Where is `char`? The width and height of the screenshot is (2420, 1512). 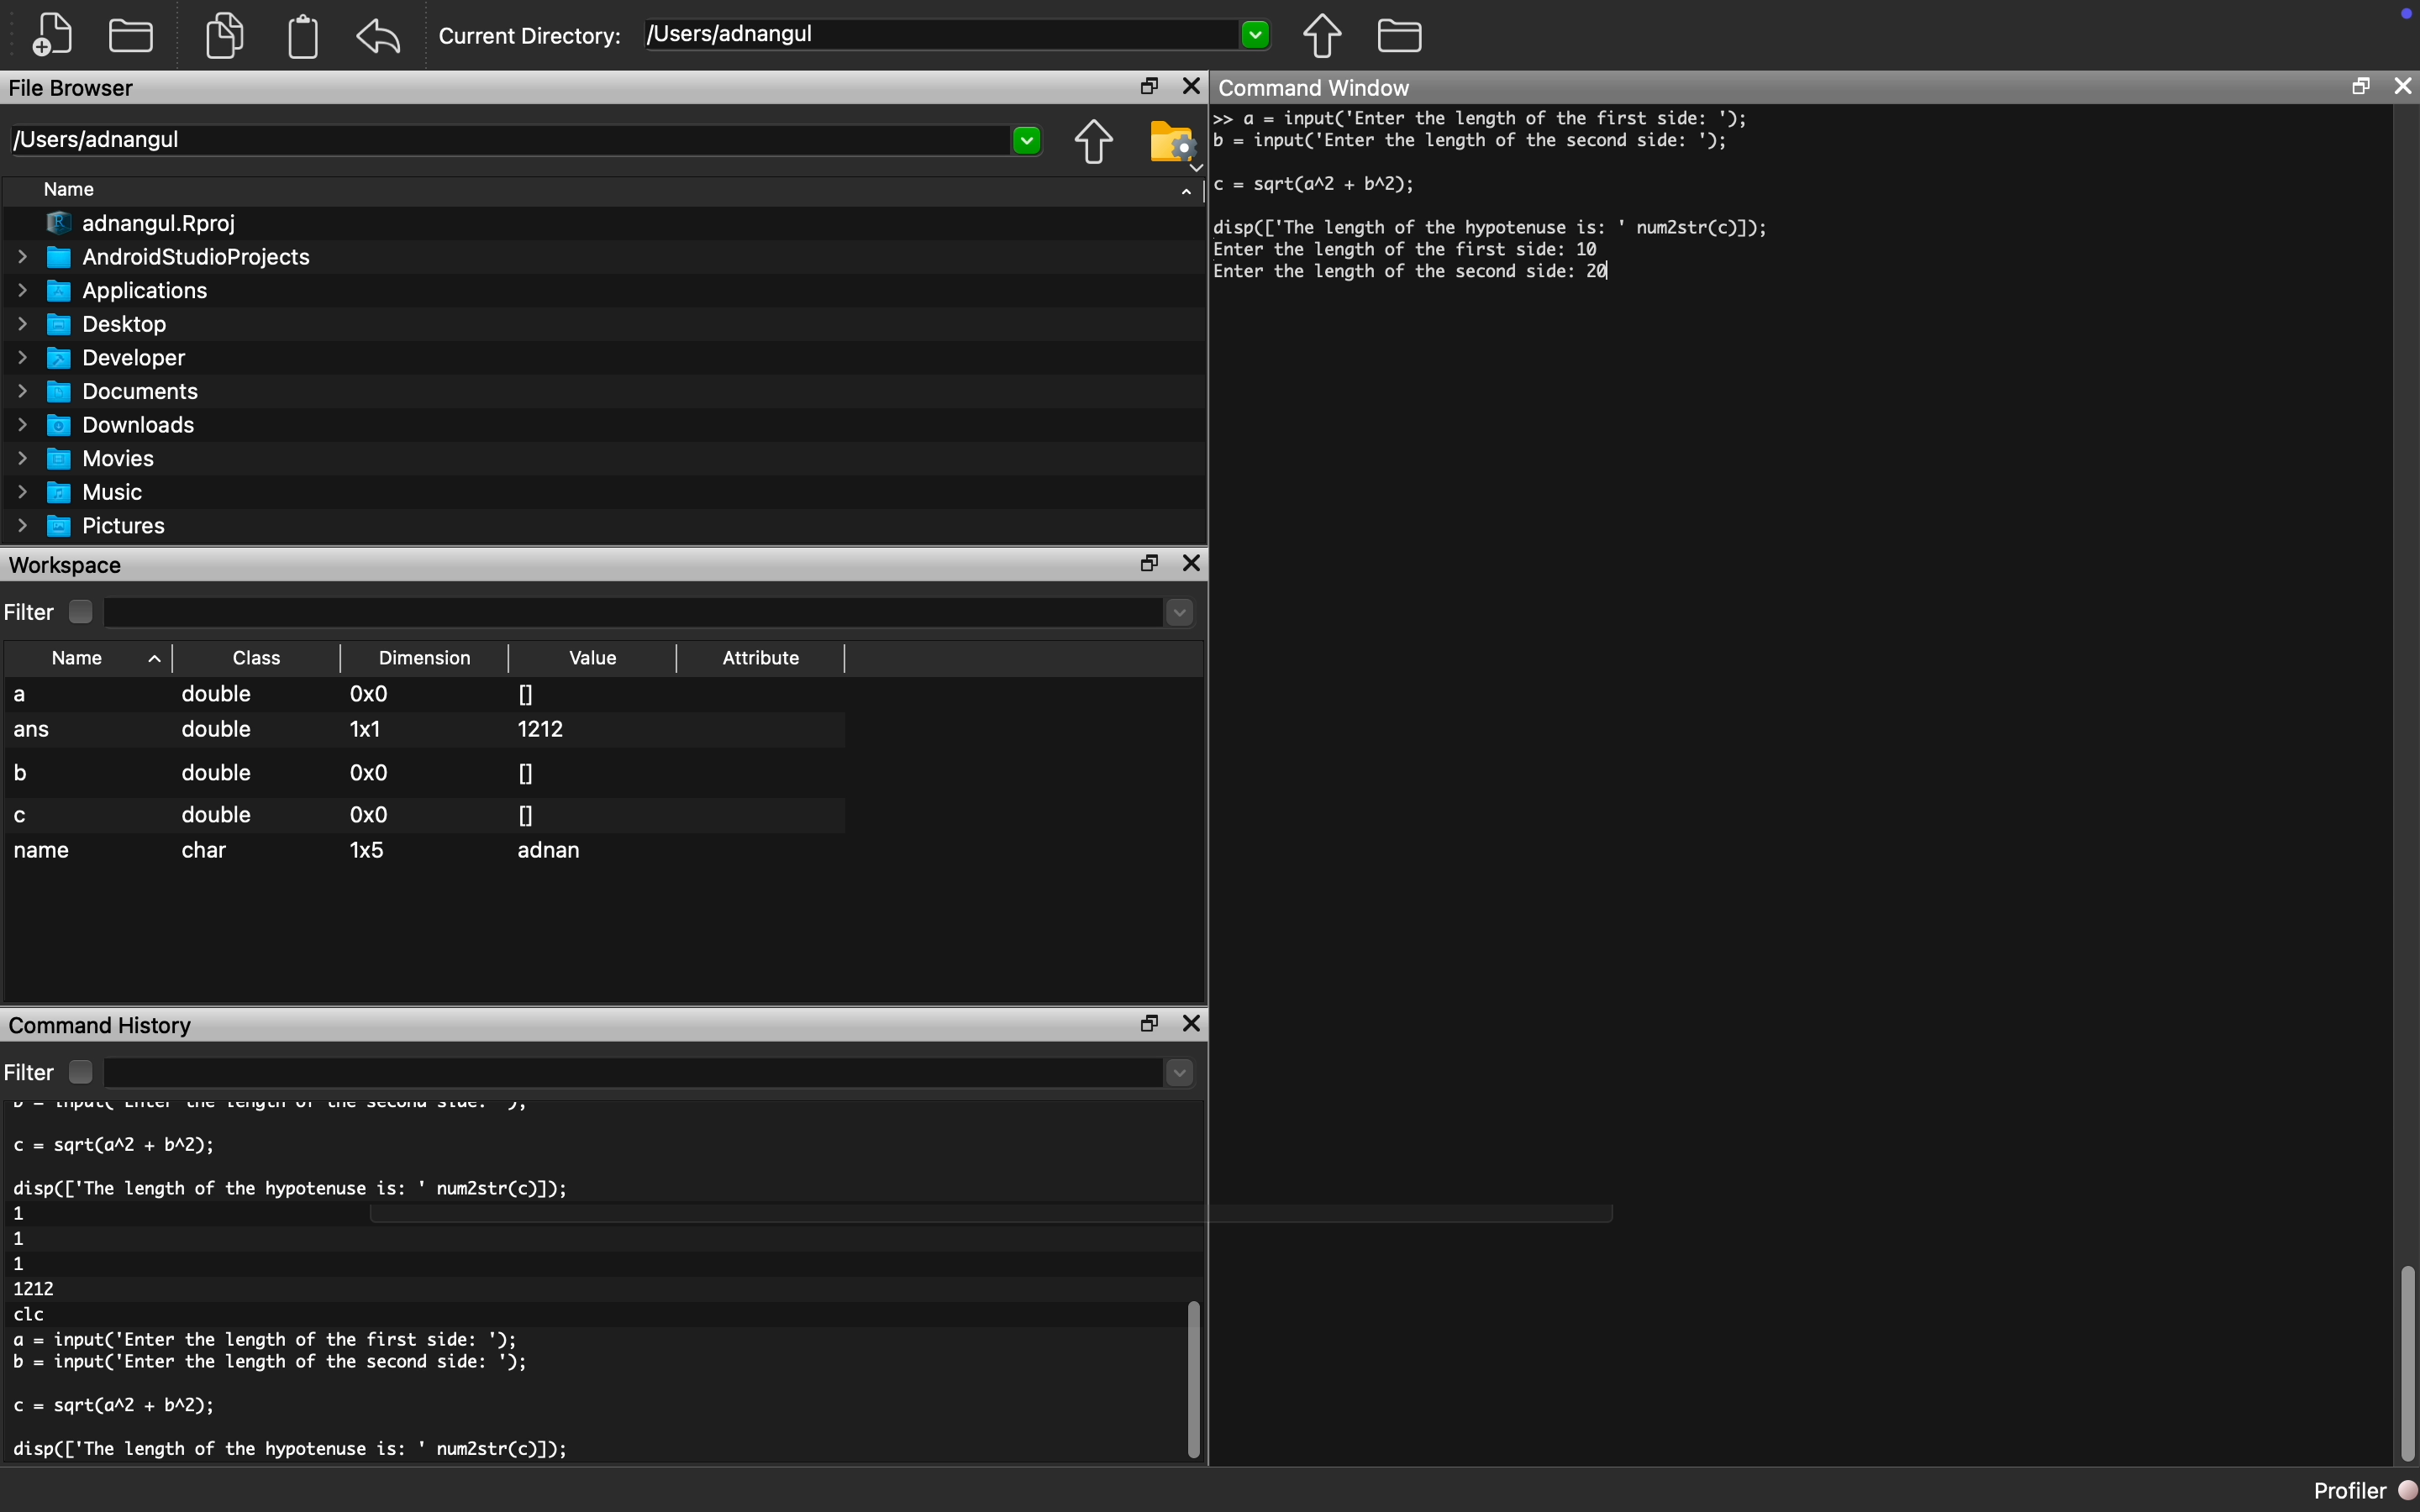 char is located at coordinates (211, 851).